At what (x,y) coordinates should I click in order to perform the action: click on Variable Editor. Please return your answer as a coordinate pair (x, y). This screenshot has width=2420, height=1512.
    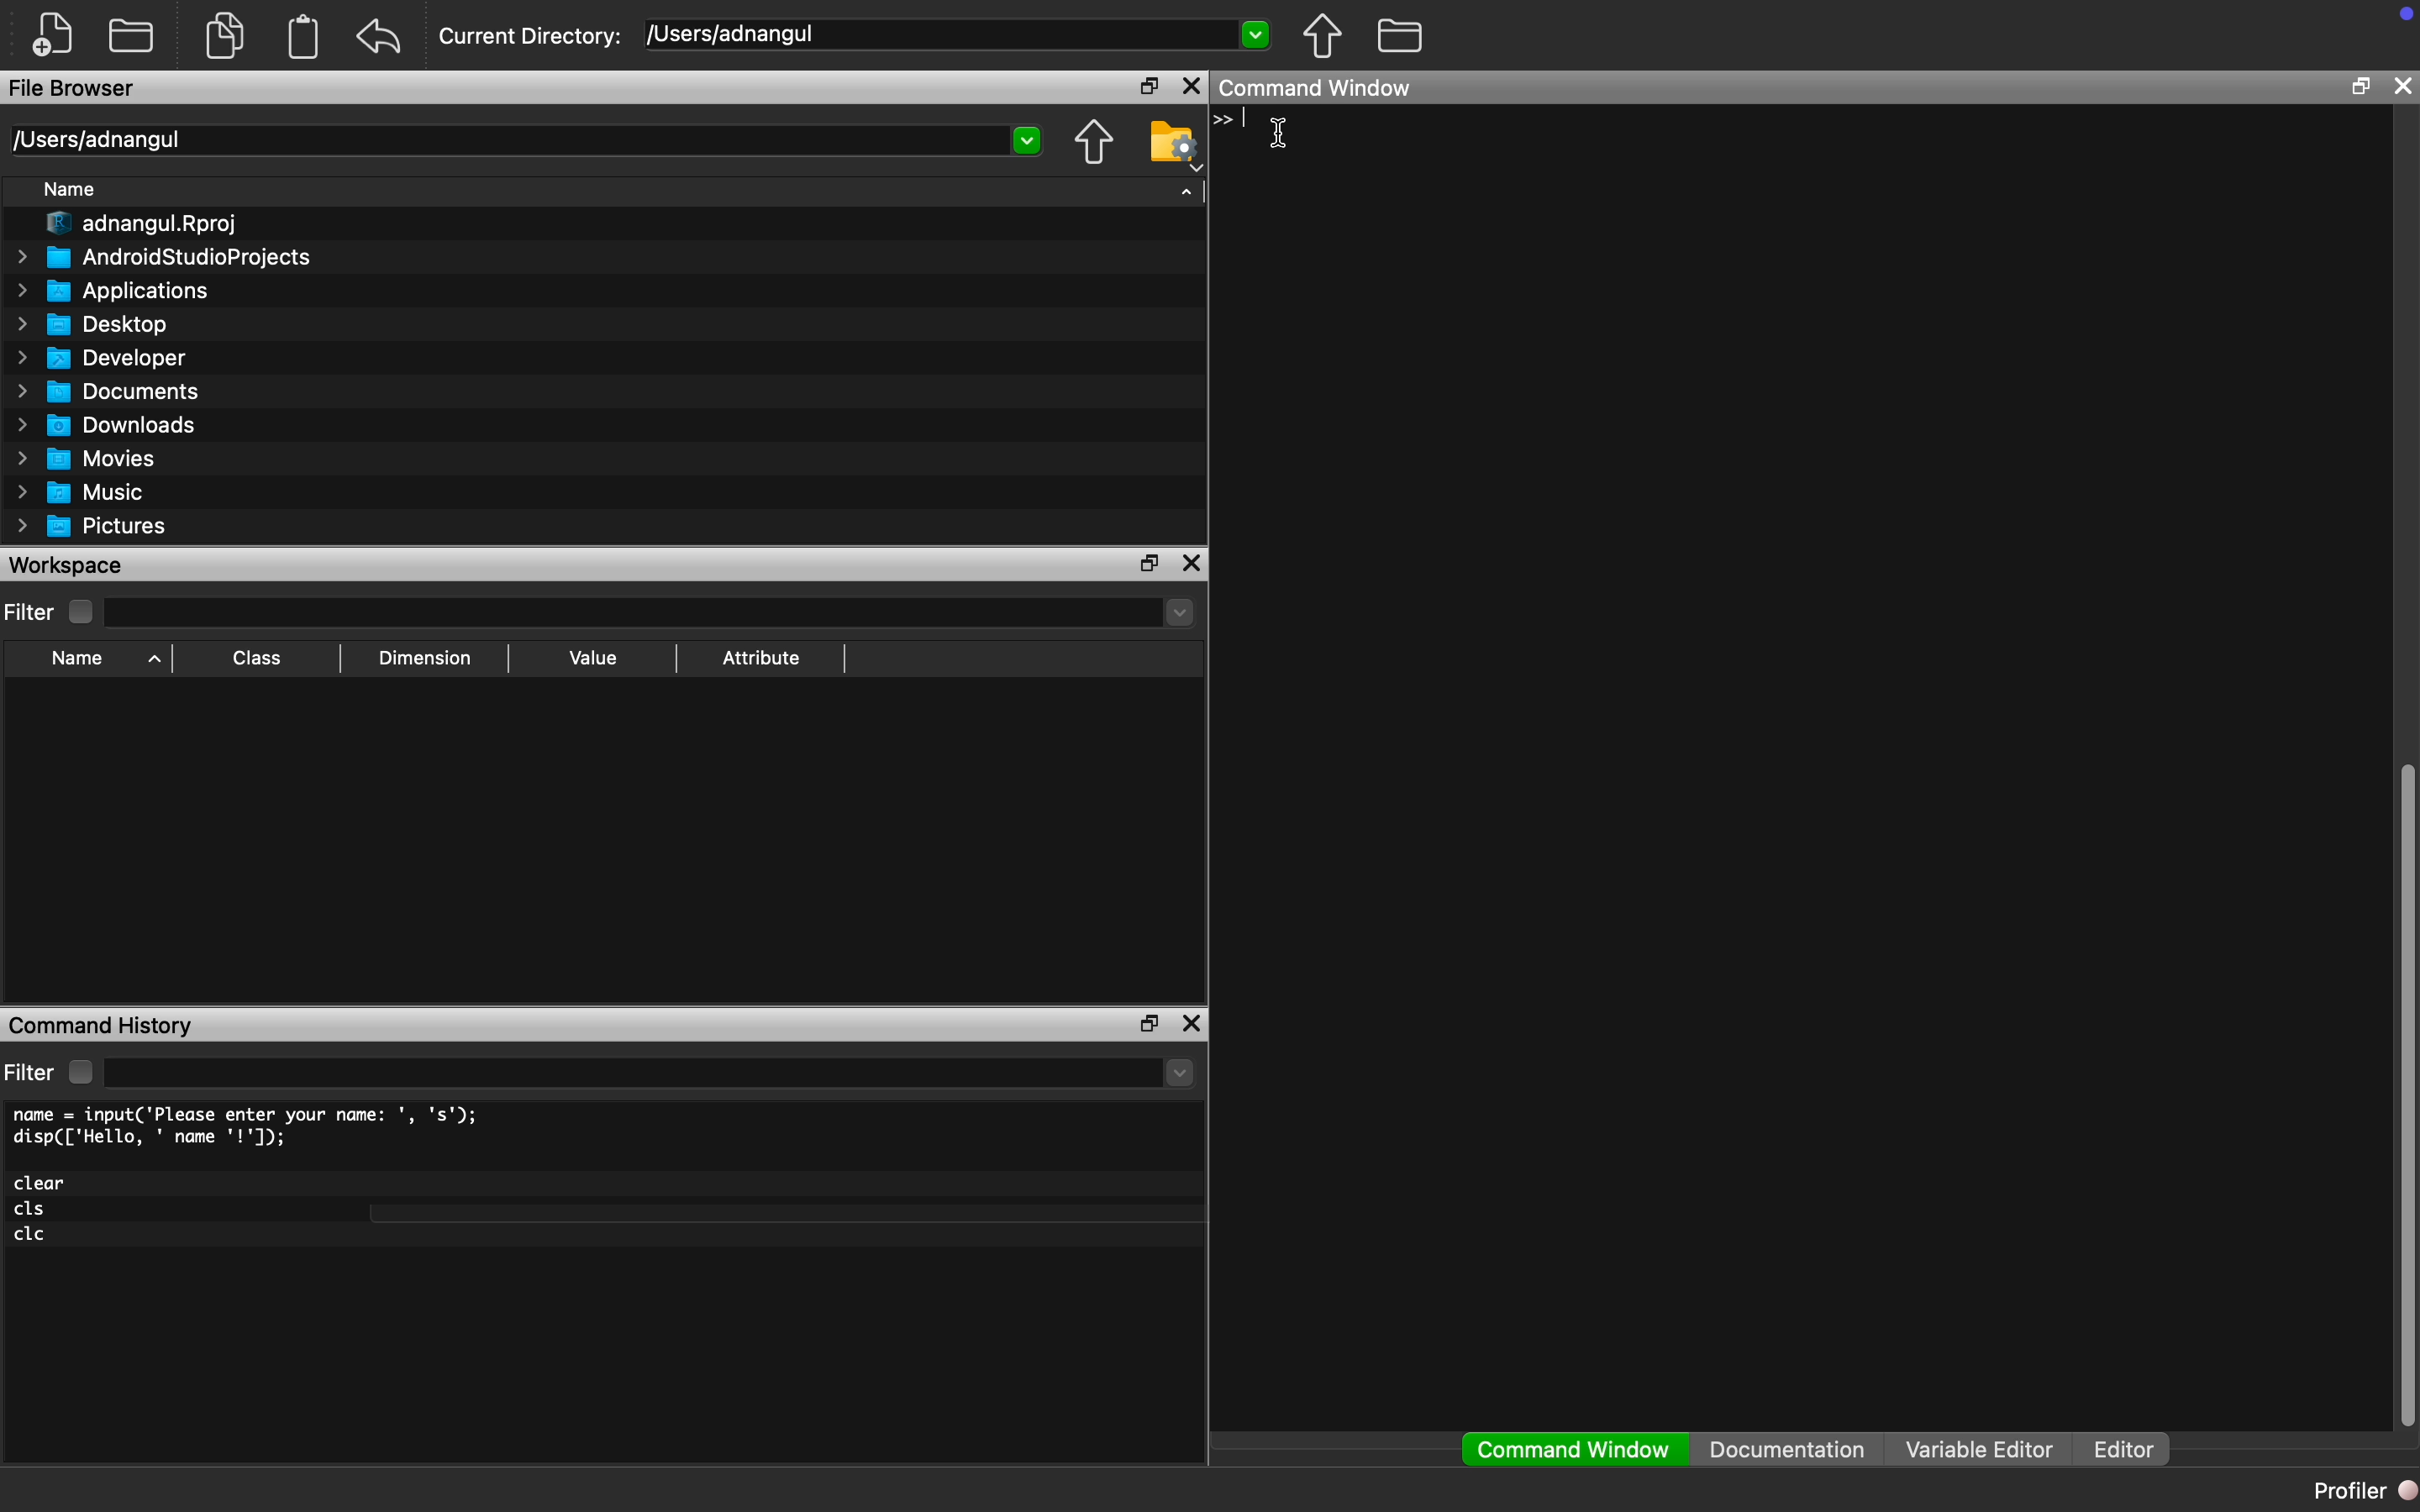
    Looking at the image, I should click on (1980, 1448).